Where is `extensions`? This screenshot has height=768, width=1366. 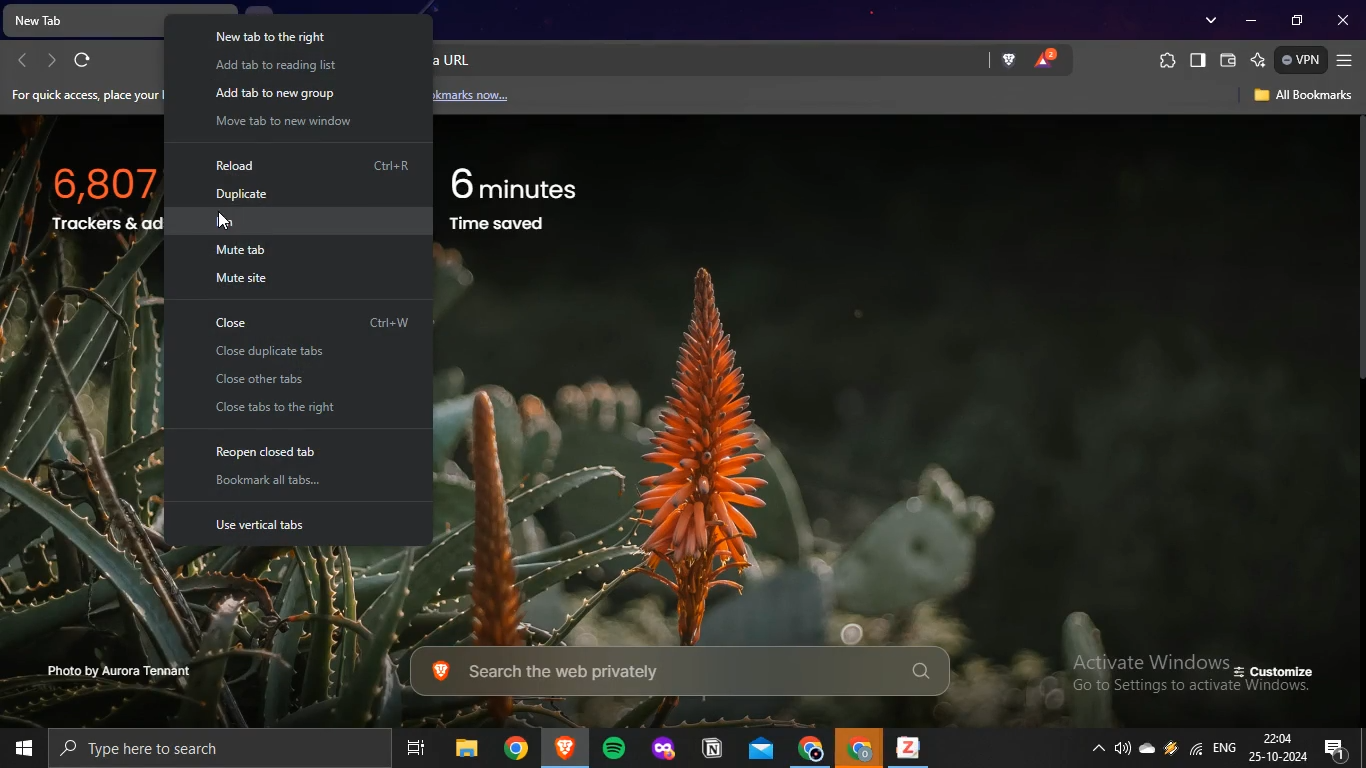
extensions is located at coordinates (1168, 61).